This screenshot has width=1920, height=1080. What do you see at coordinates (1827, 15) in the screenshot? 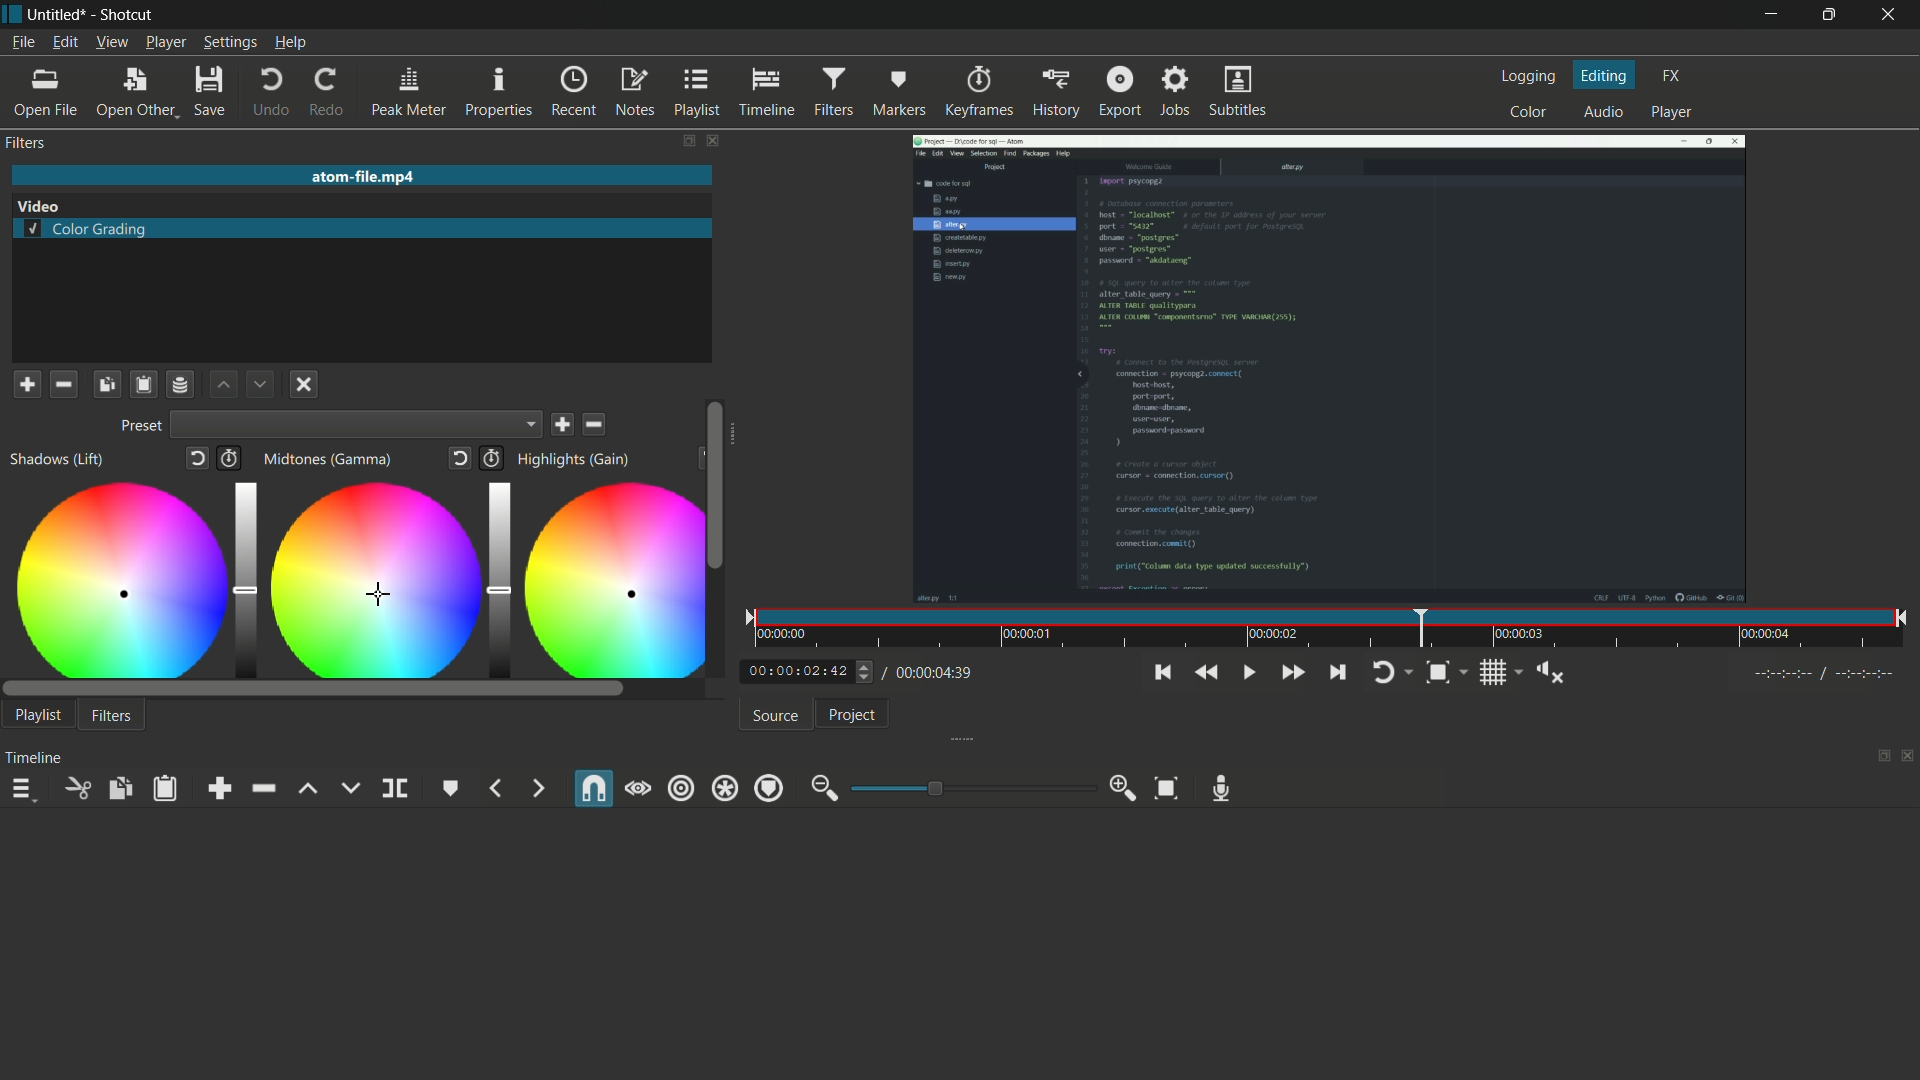
I see `maximize` at bounding box center [1827, 15].